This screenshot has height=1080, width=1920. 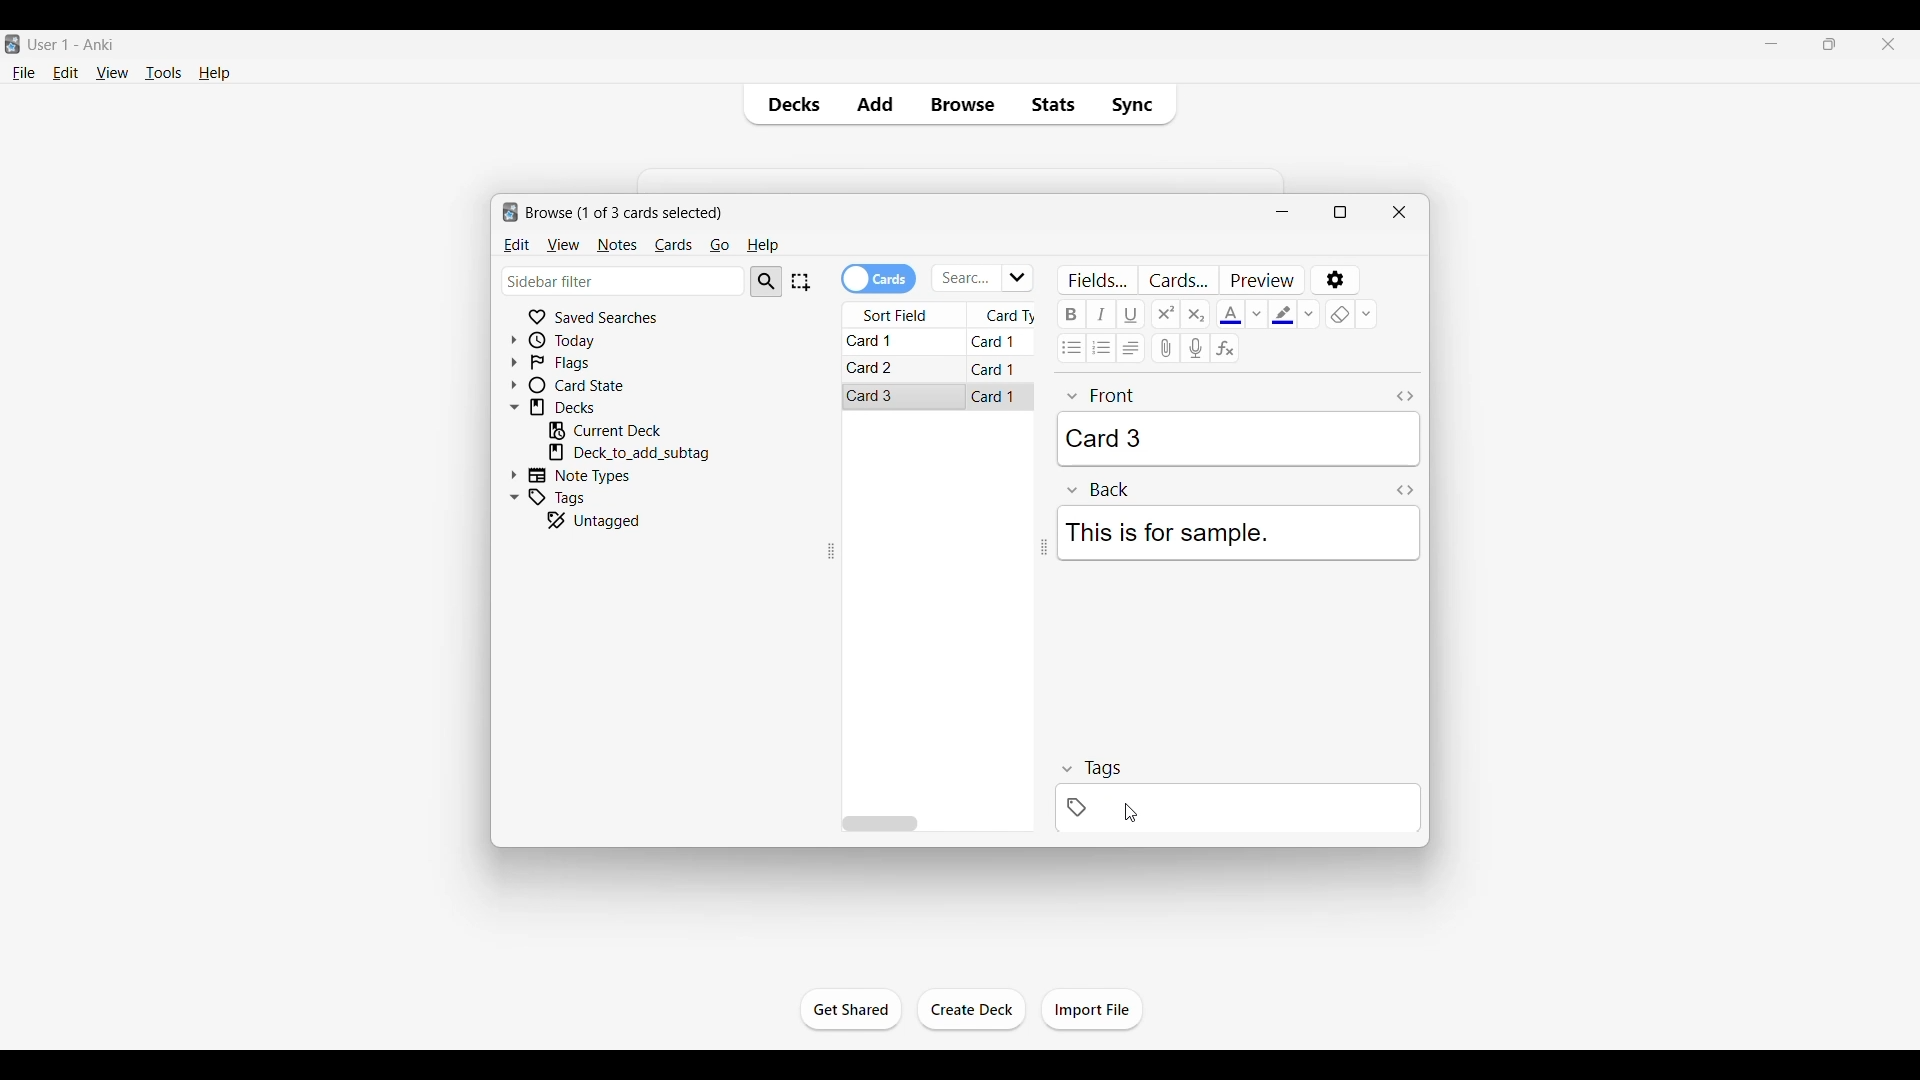 I want to click on Card 3, so click(x=1238, y=439).